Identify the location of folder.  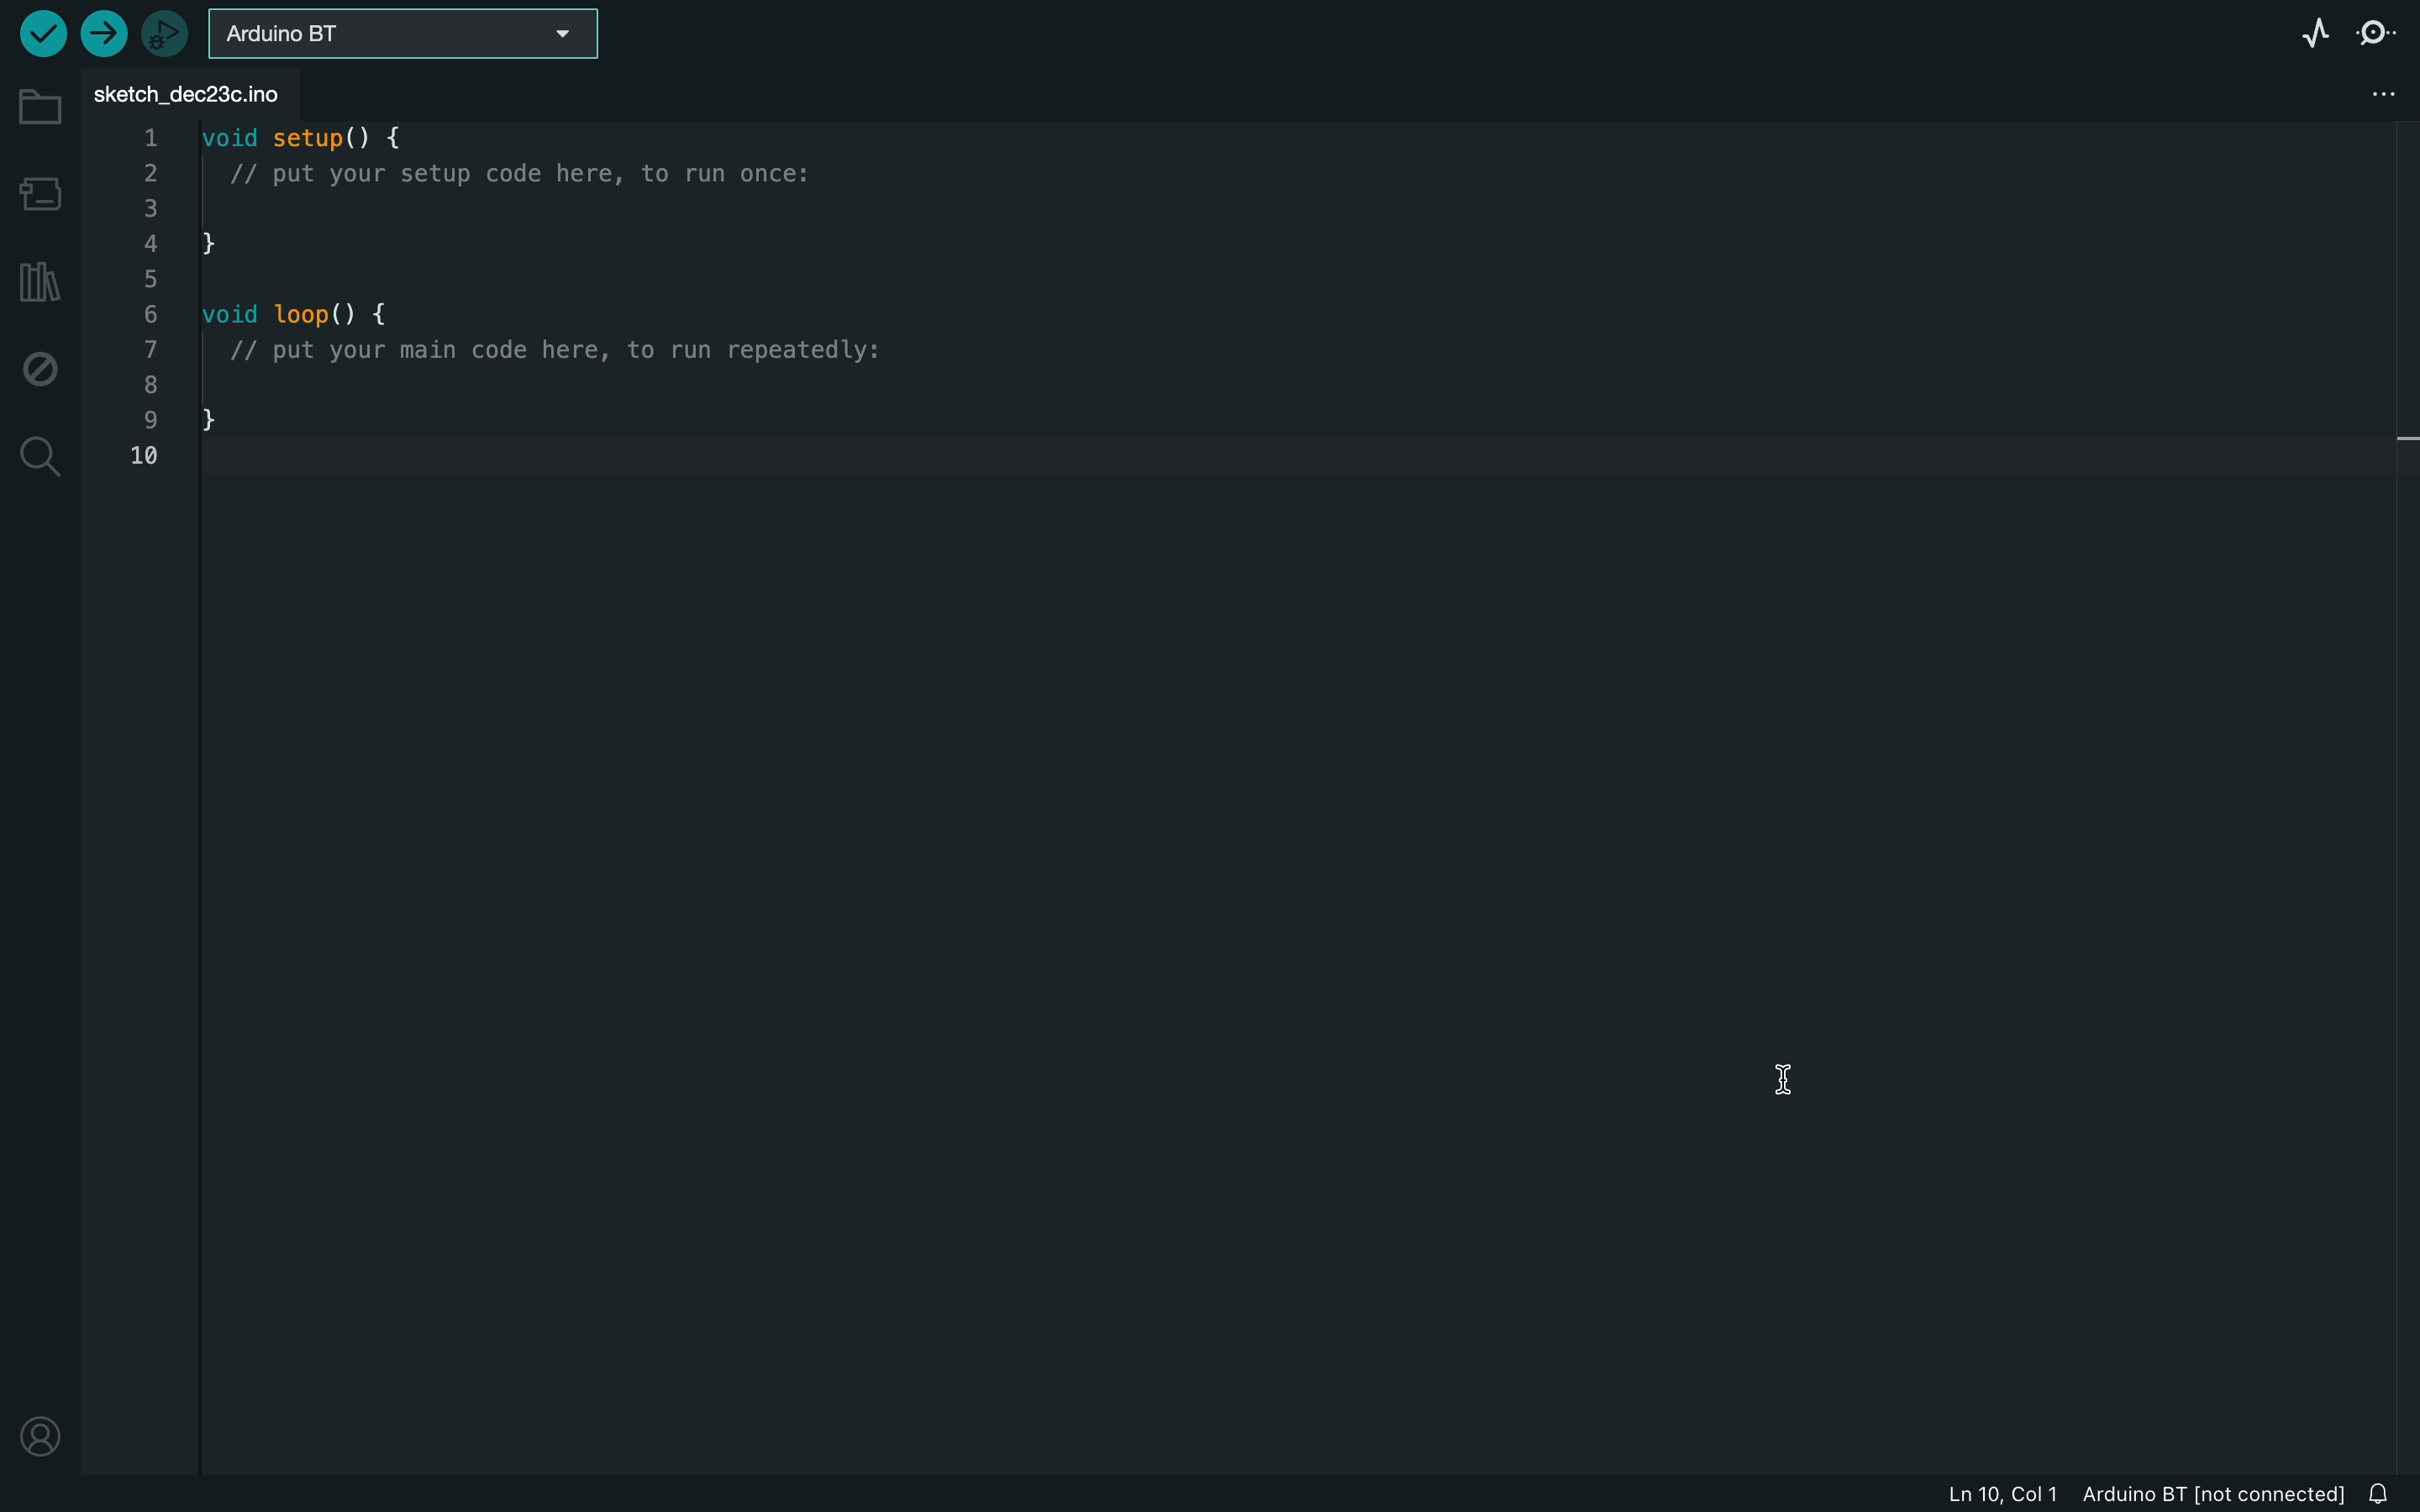
(41, 110).